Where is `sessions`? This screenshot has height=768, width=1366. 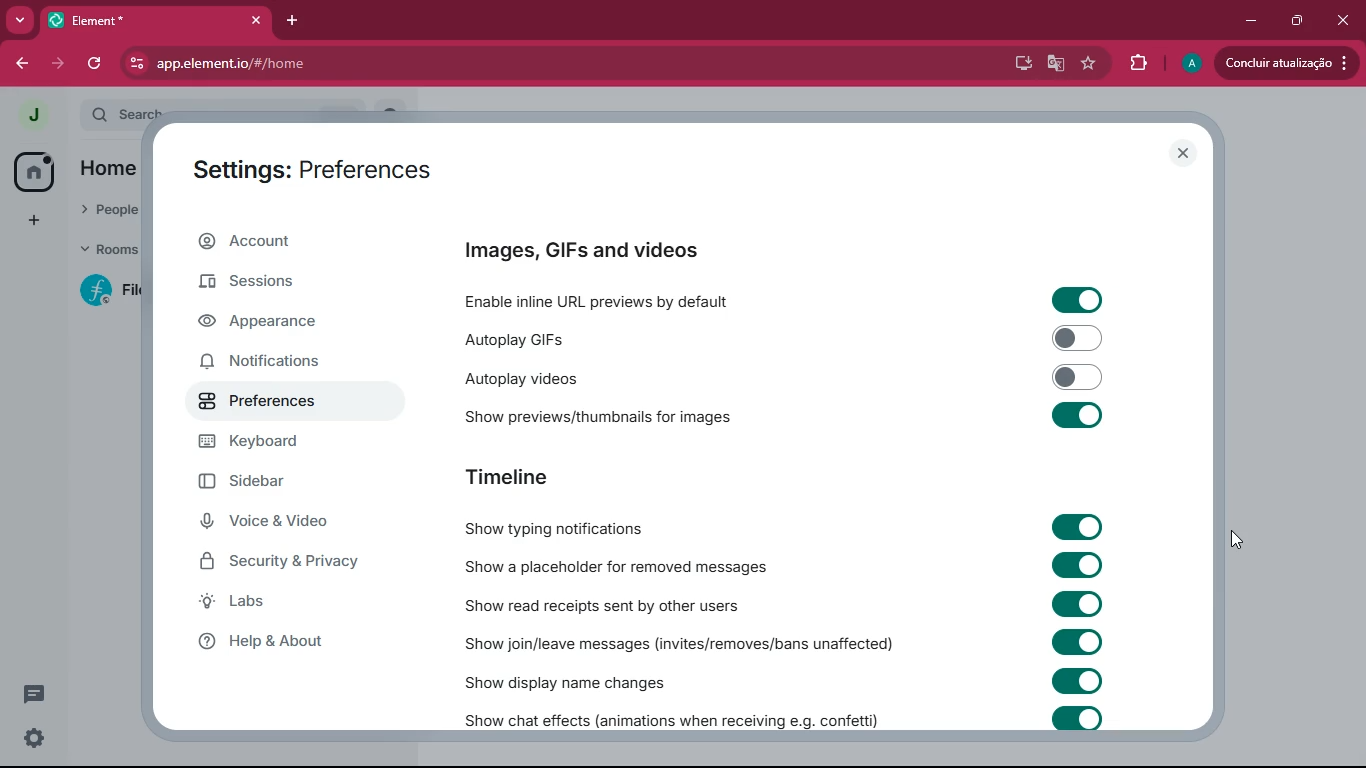
sessions is located at coordinates (272, 280).